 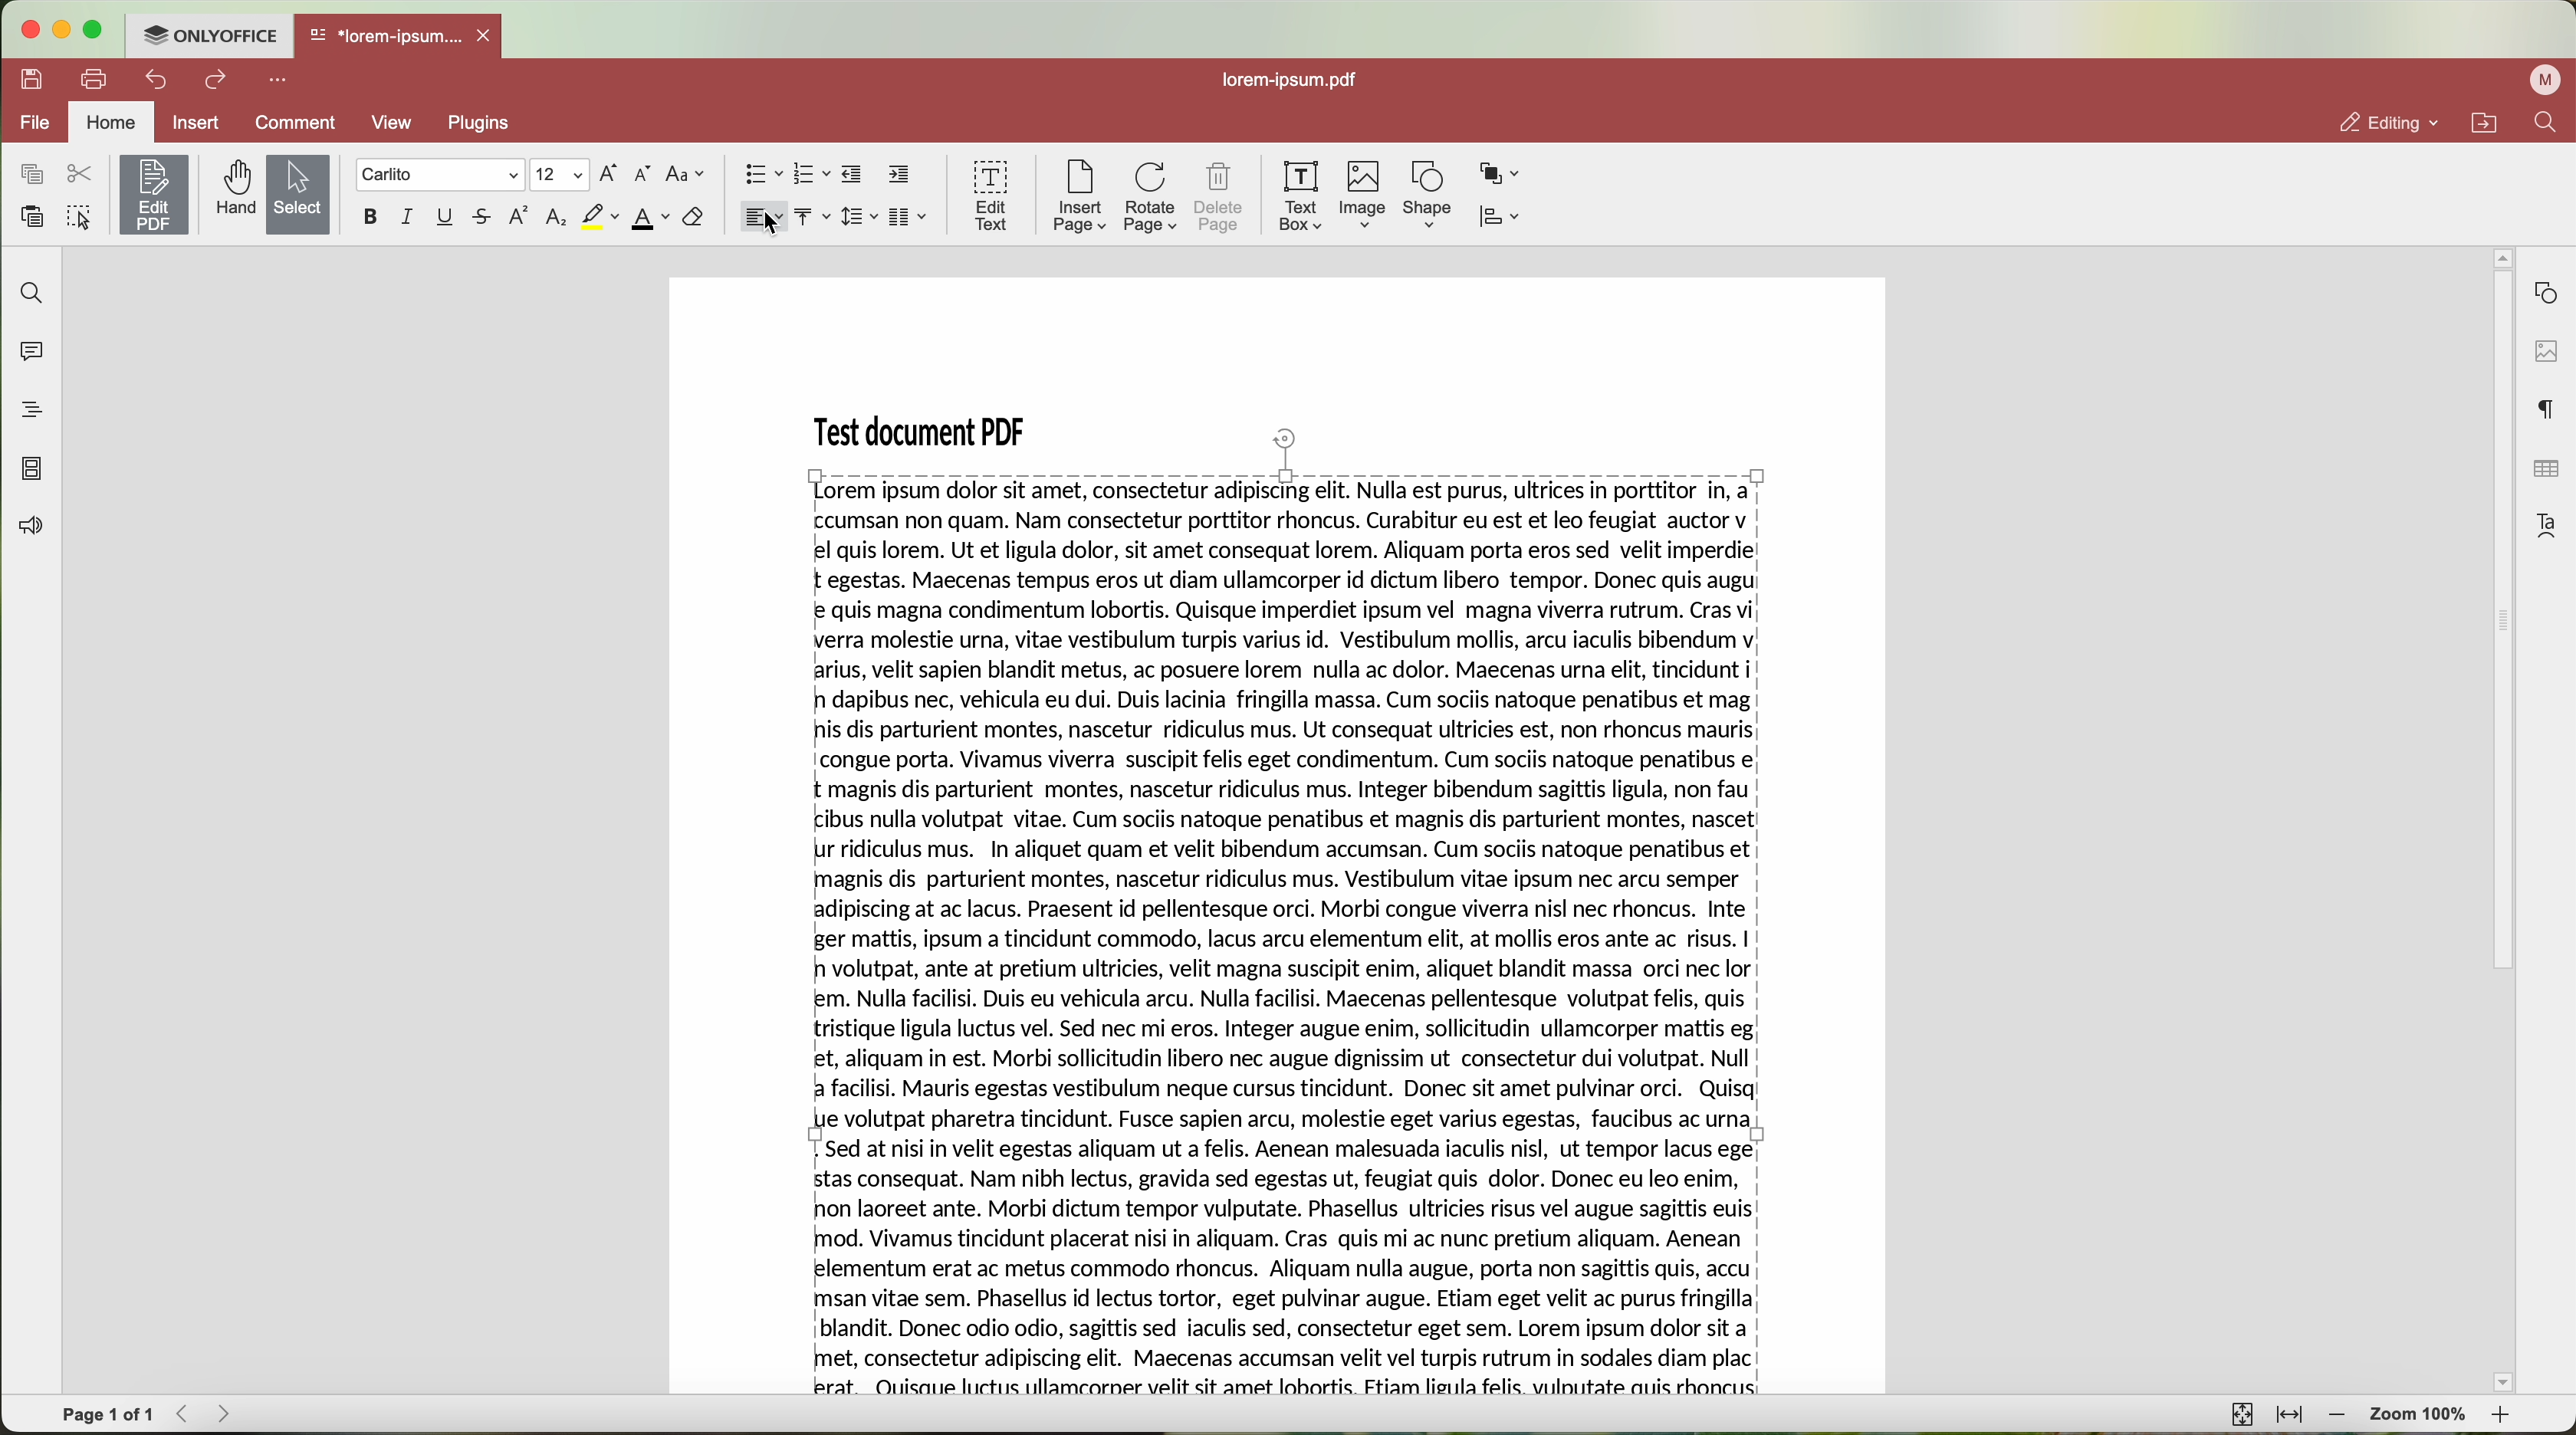 I want to click on numbered list, so click(x=810, y=175).